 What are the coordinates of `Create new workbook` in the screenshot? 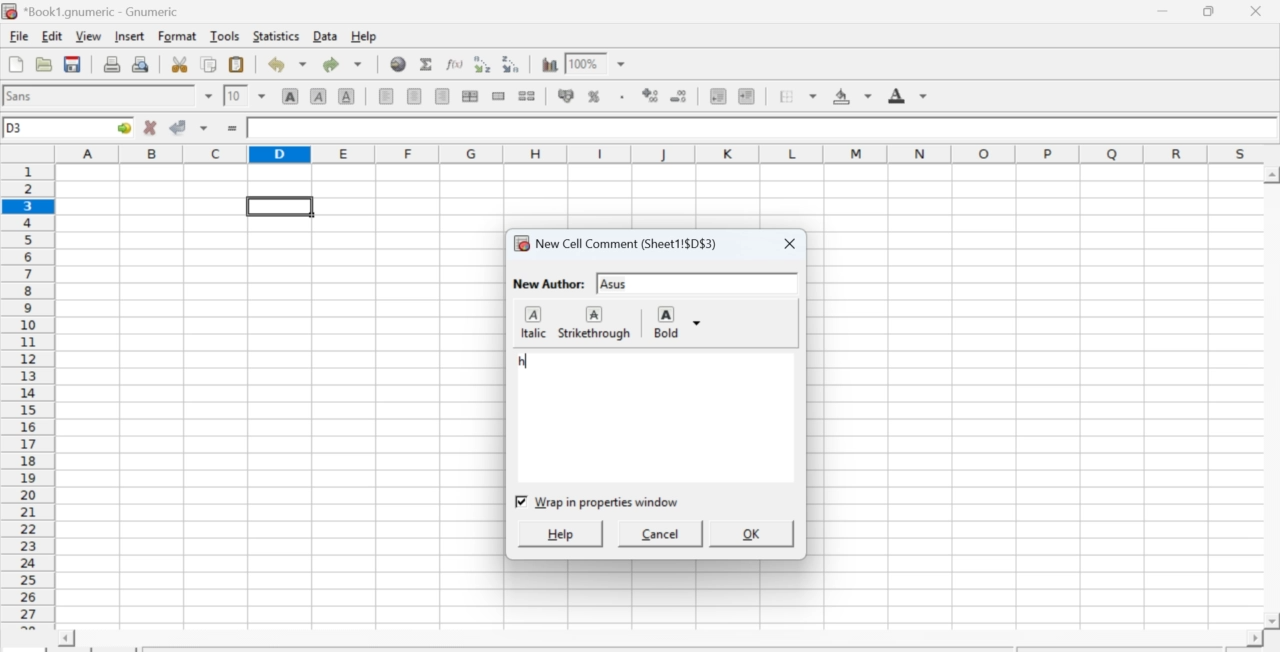 It's located at (13, 65).